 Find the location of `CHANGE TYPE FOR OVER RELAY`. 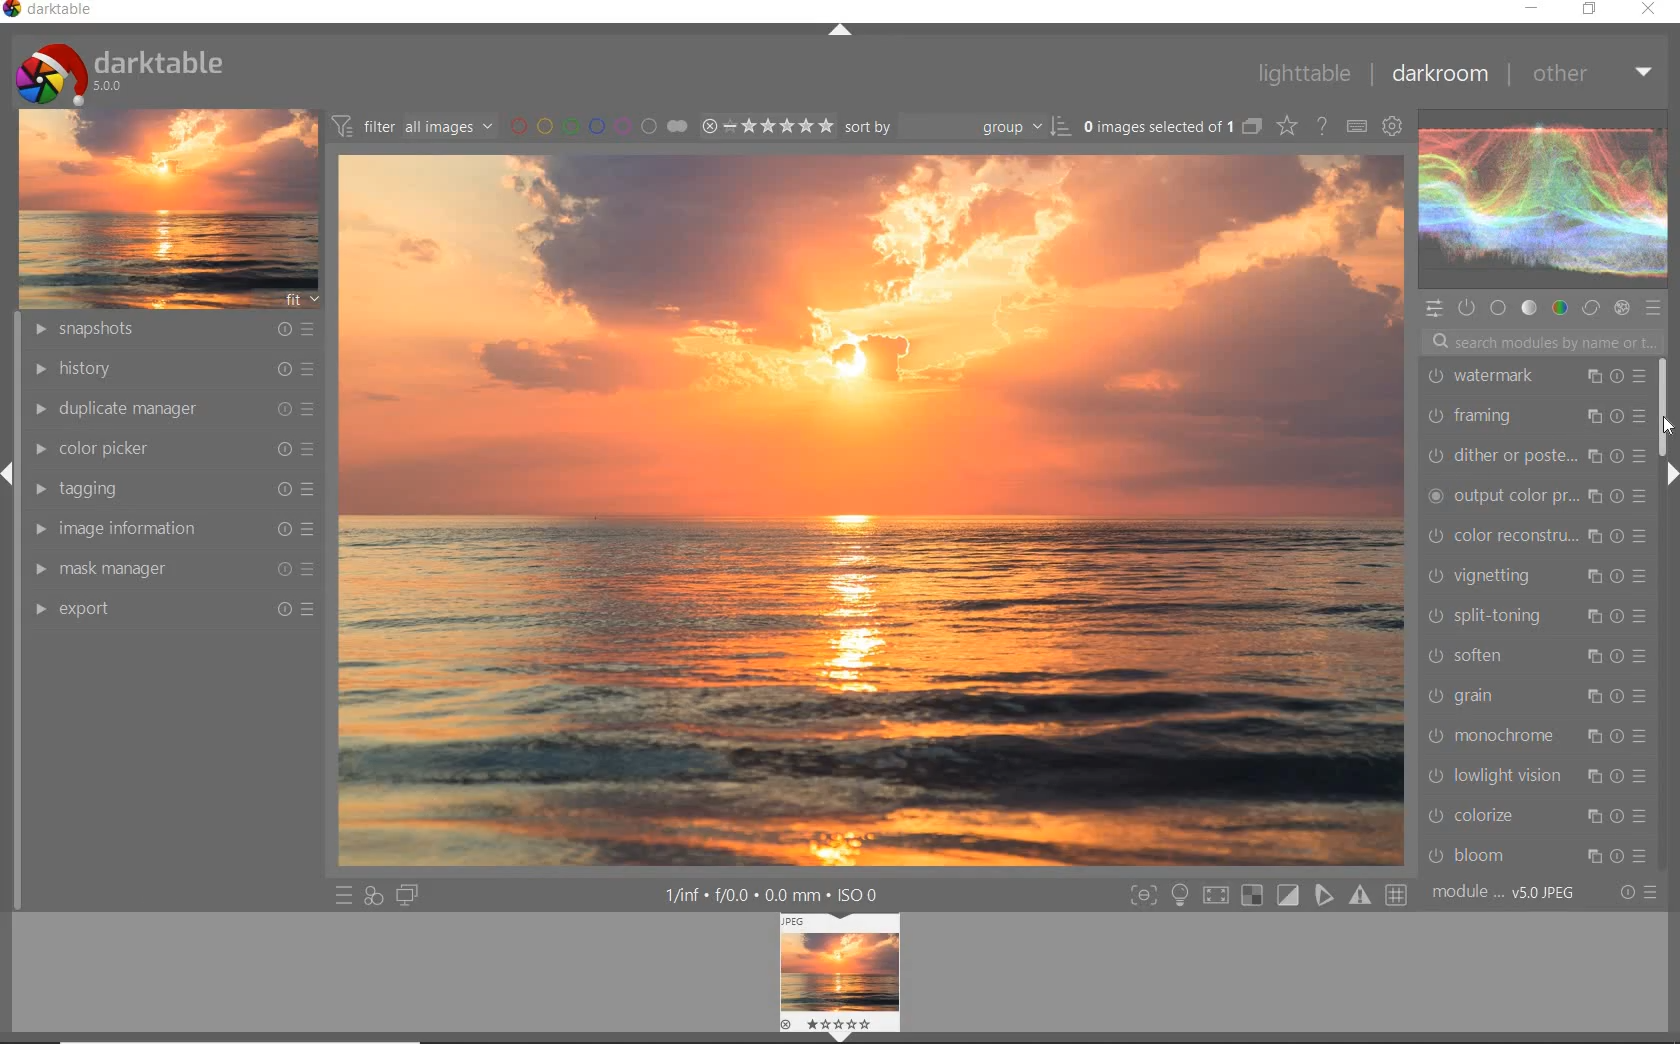

CHANGE TYPE FOR OVER RELAY is located at coordinates (1286, 125).